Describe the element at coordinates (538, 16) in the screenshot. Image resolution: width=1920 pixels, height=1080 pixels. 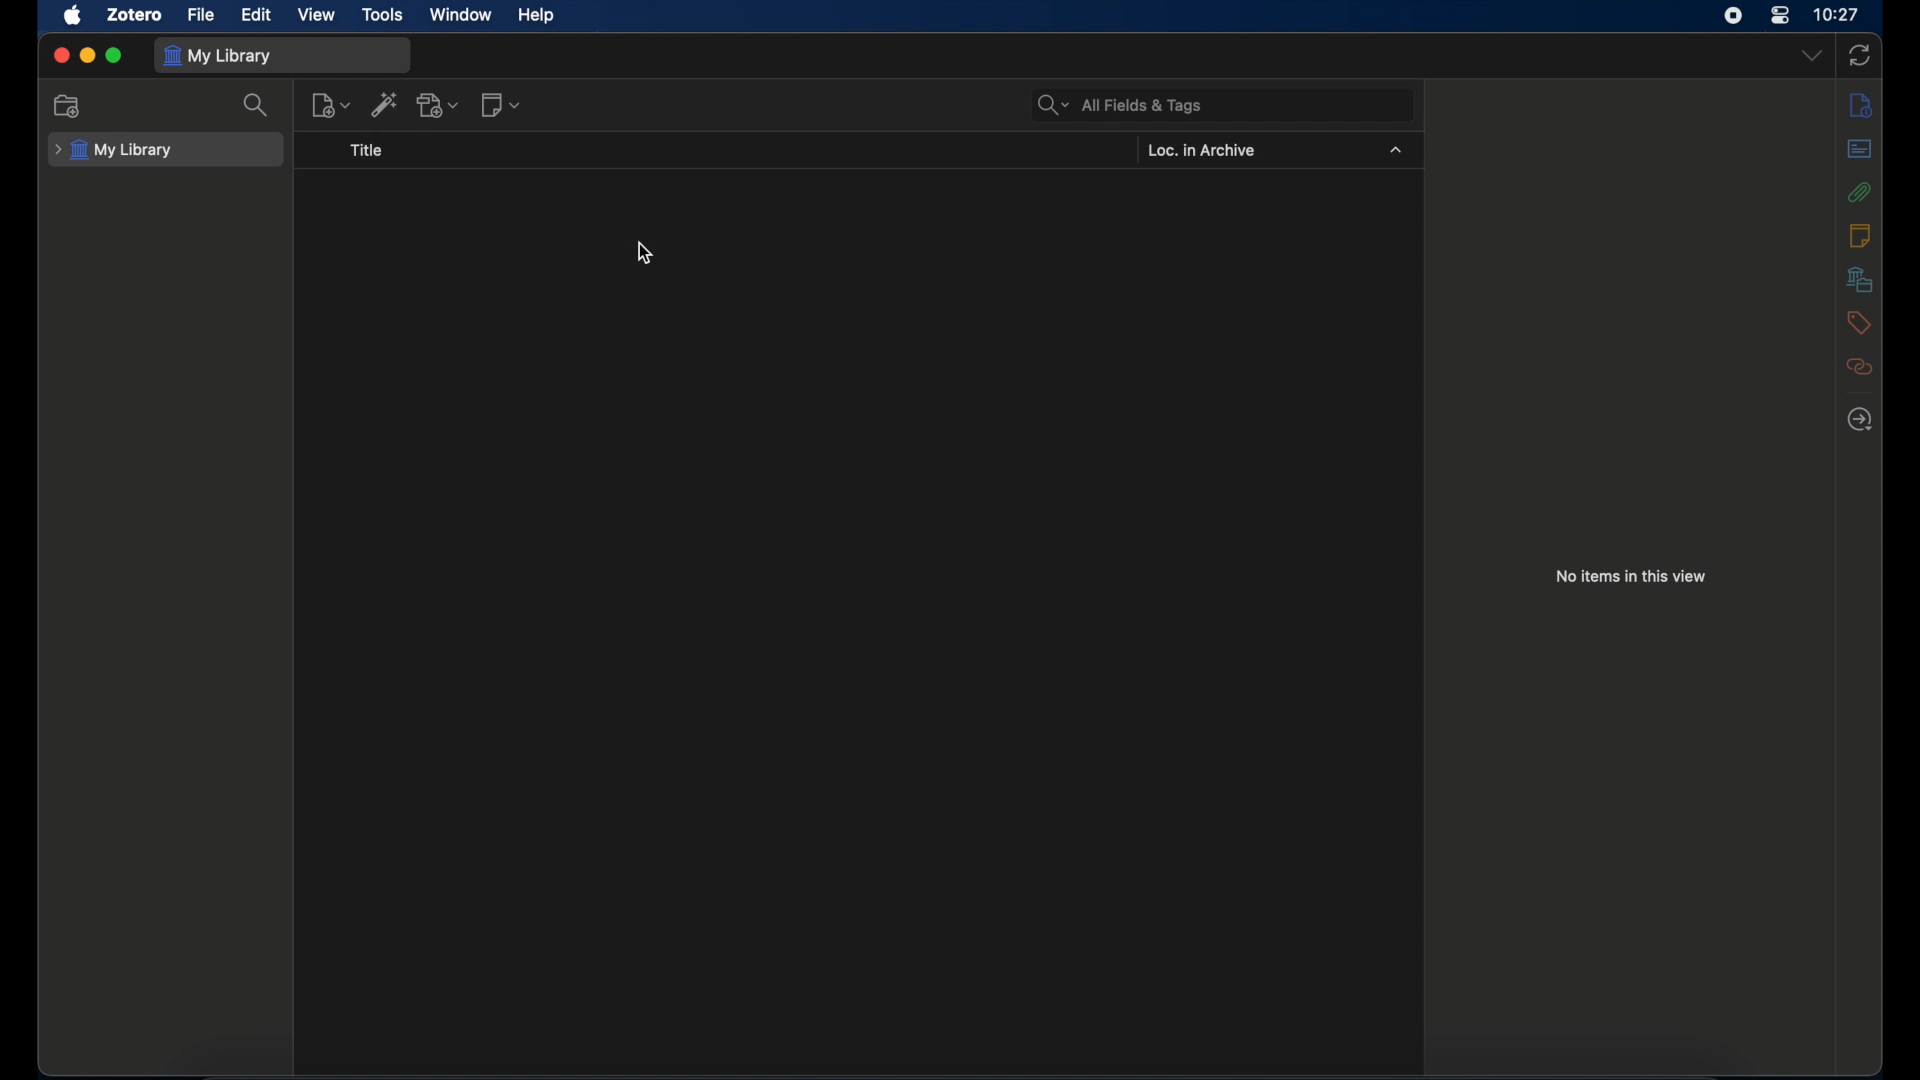
I see `help` at that location.